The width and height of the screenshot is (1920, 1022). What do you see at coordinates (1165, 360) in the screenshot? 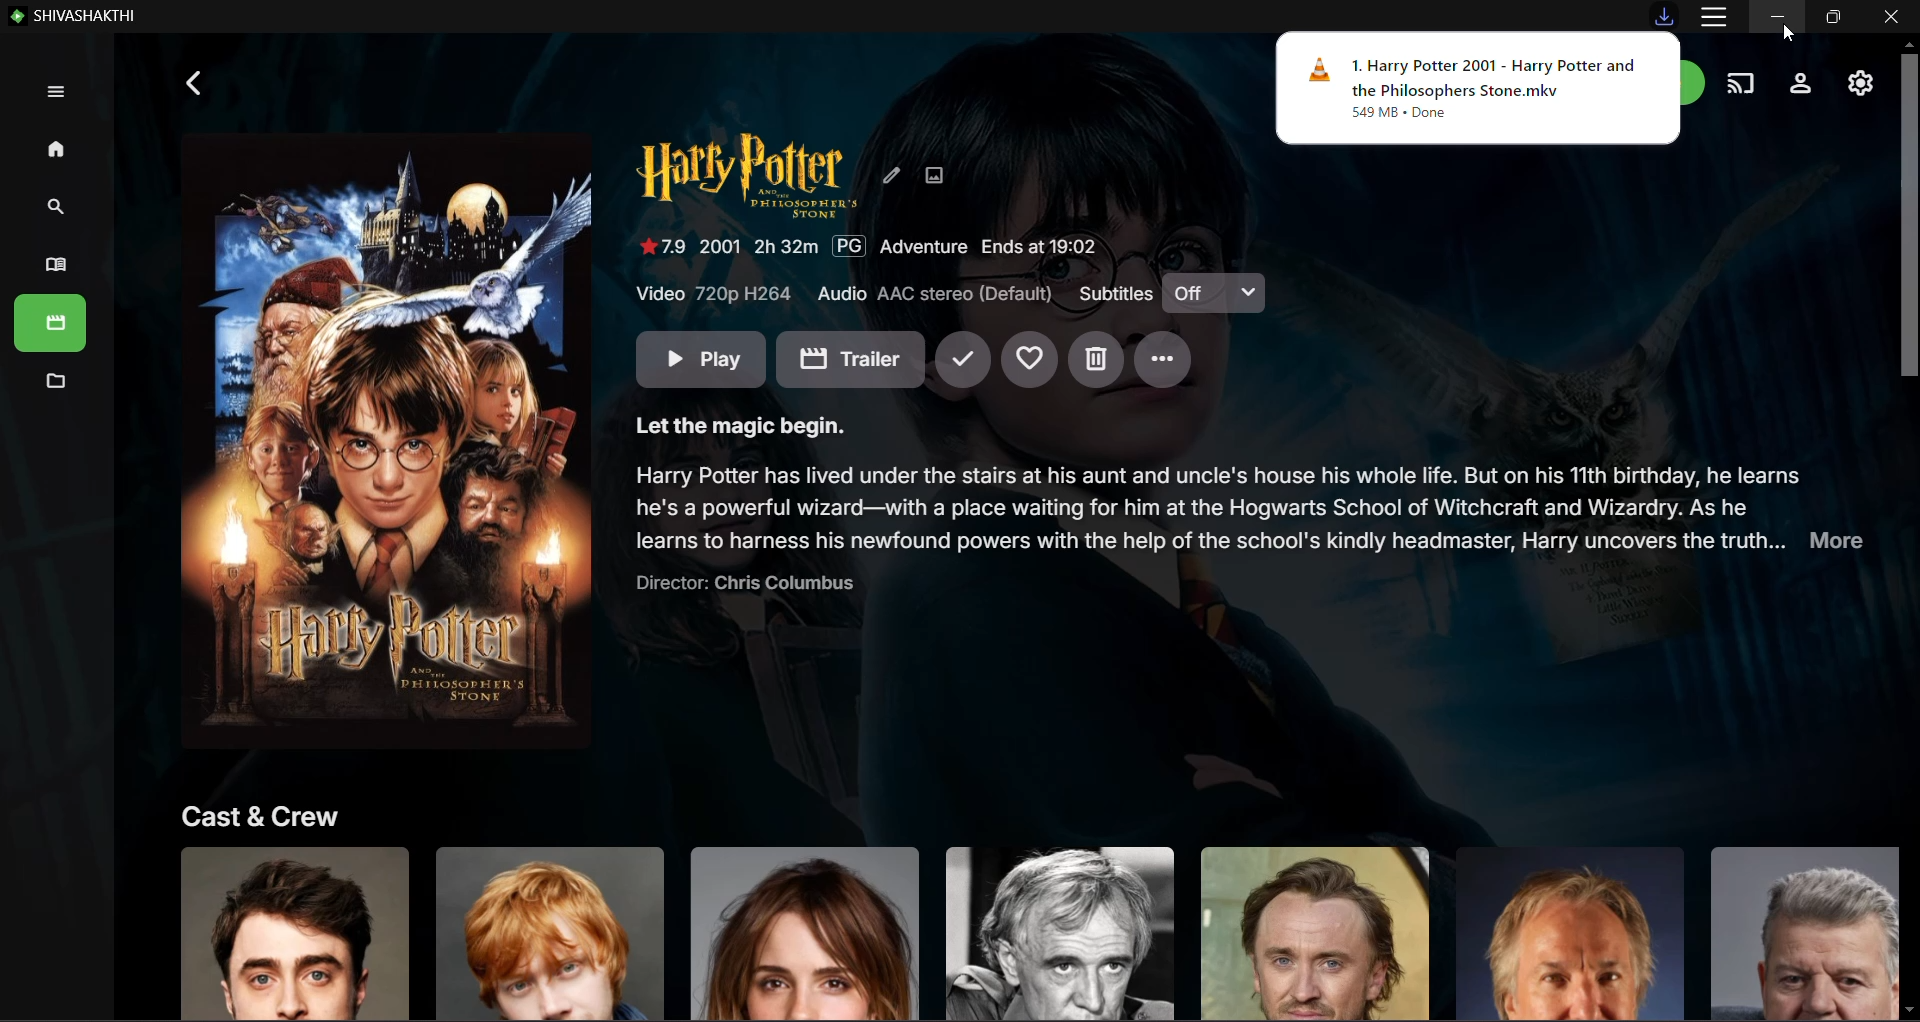
I see `More` at bounding box center [1165, 360].